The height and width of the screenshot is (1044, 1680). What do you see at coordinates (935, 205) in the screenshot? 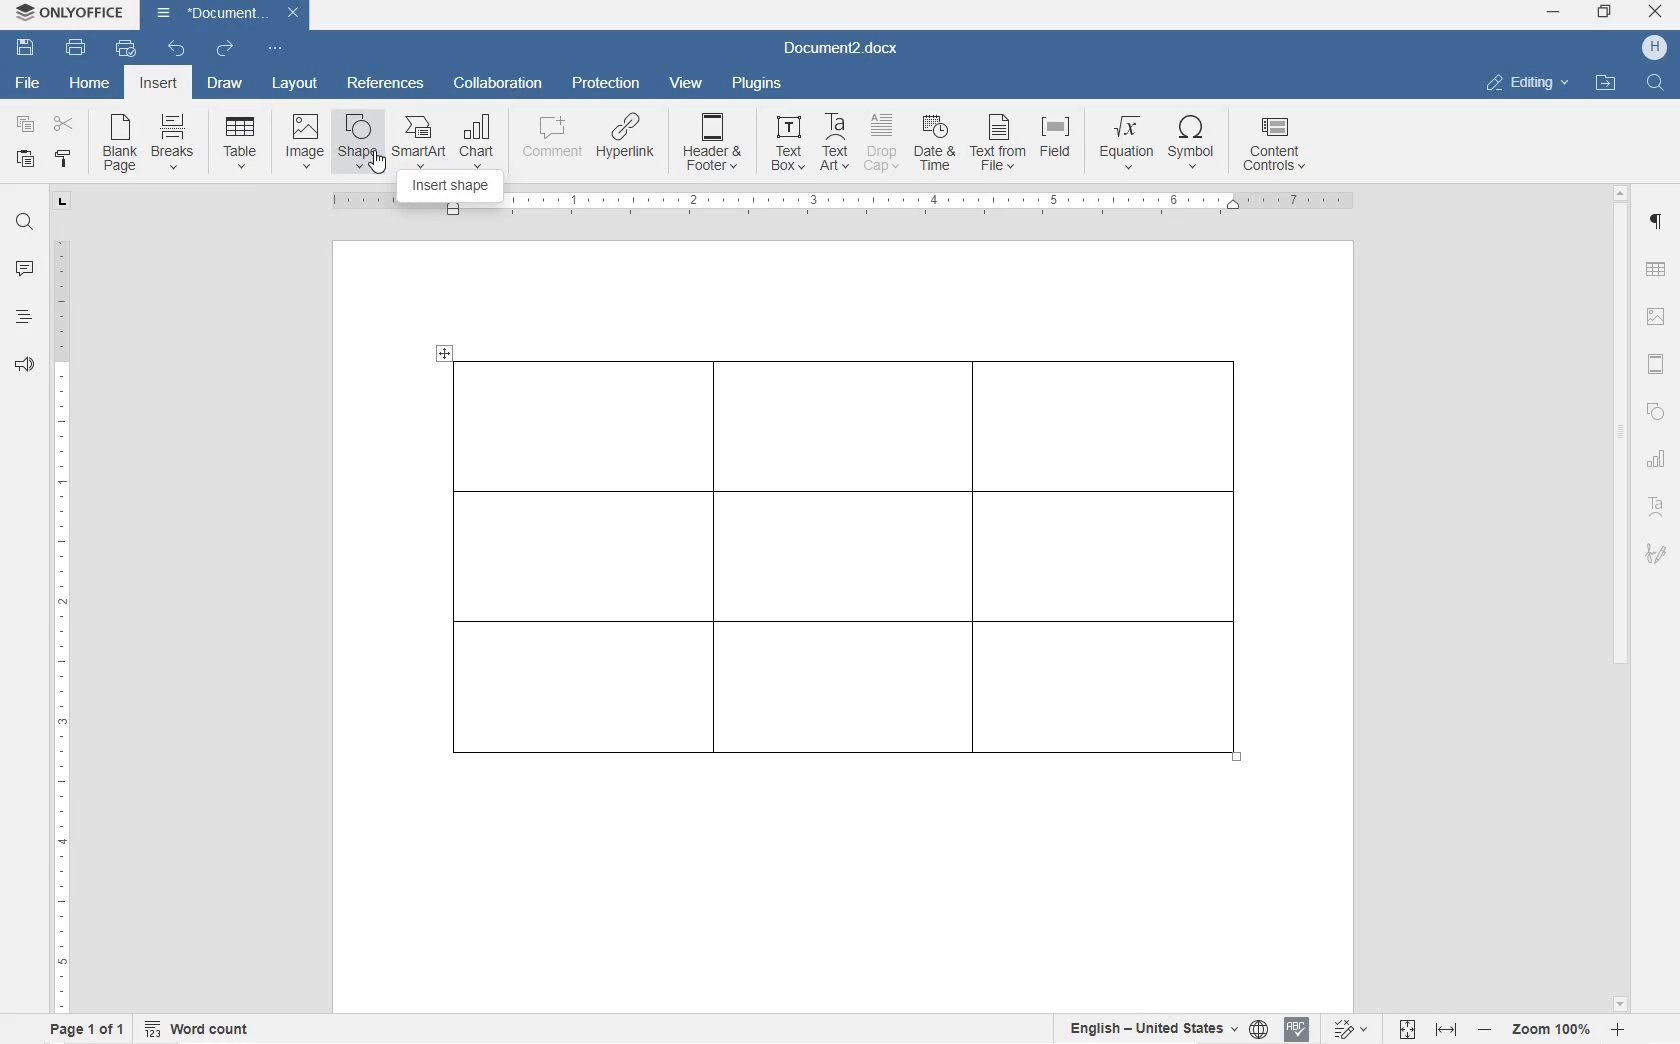
I see `ruler` at bounding box center [935, 205].